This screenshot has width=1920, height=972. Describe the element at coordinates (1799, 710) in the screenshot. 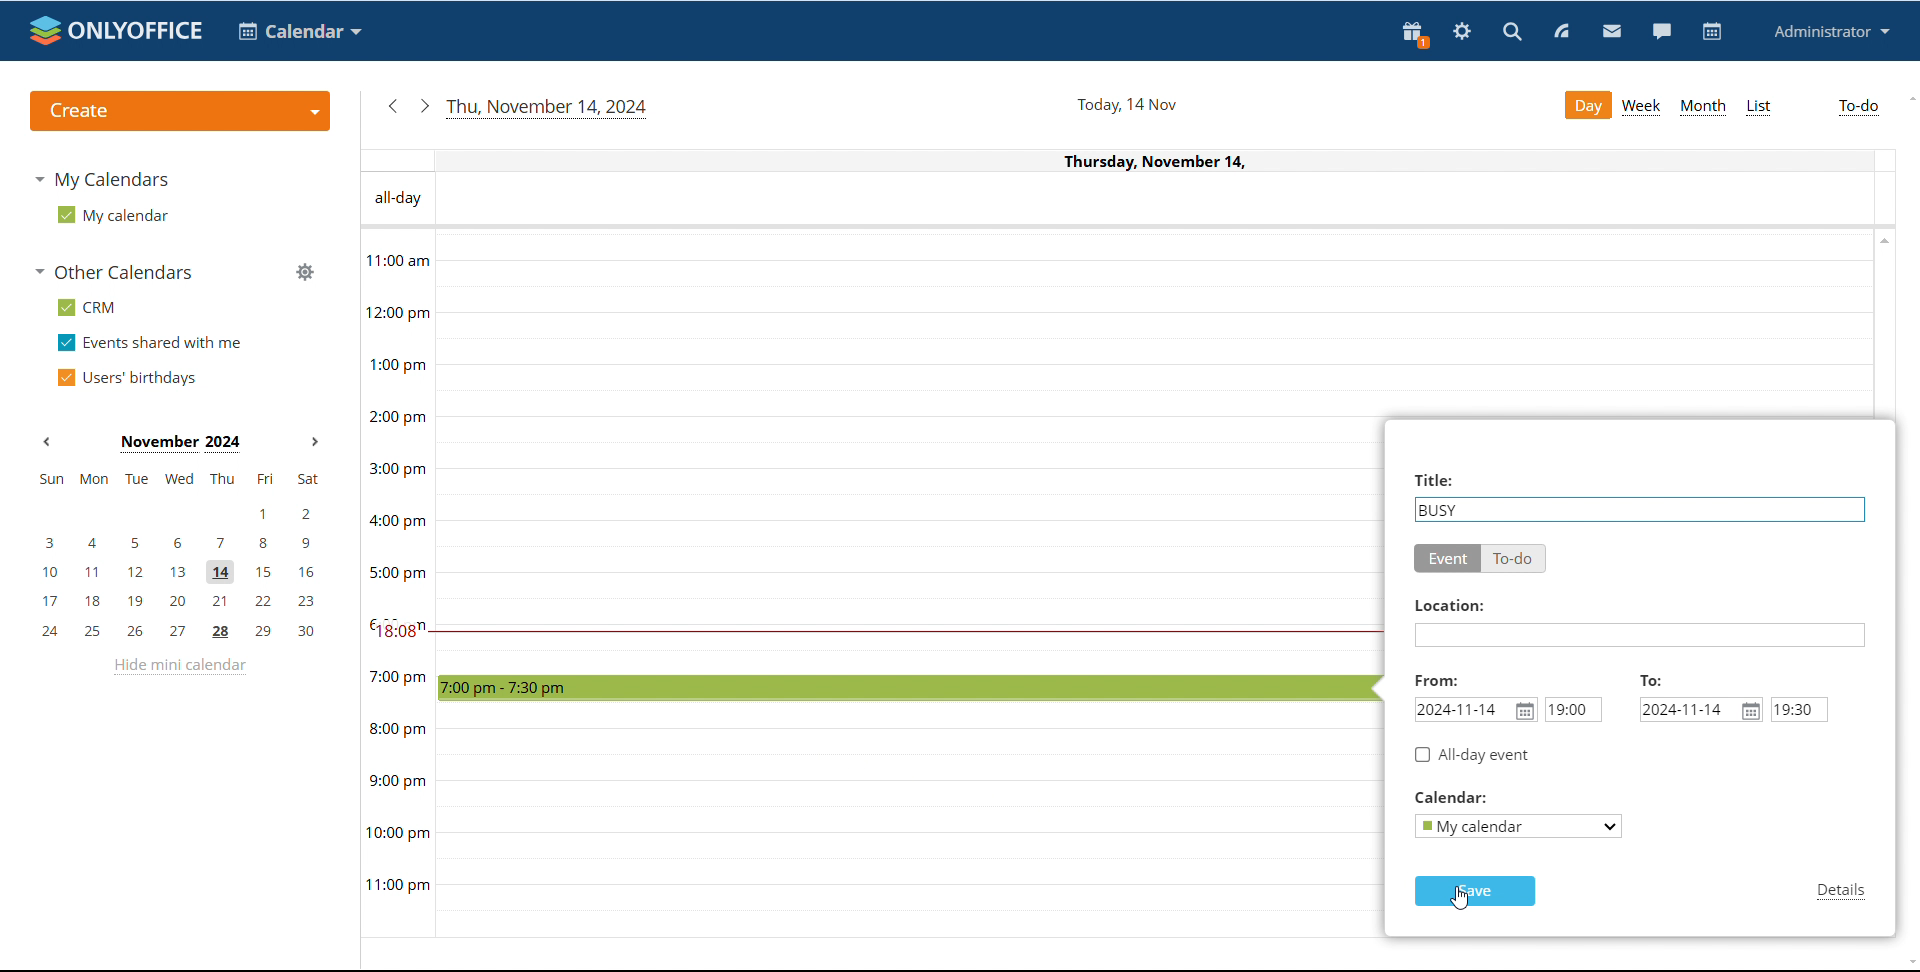

I see `end time` at that location.